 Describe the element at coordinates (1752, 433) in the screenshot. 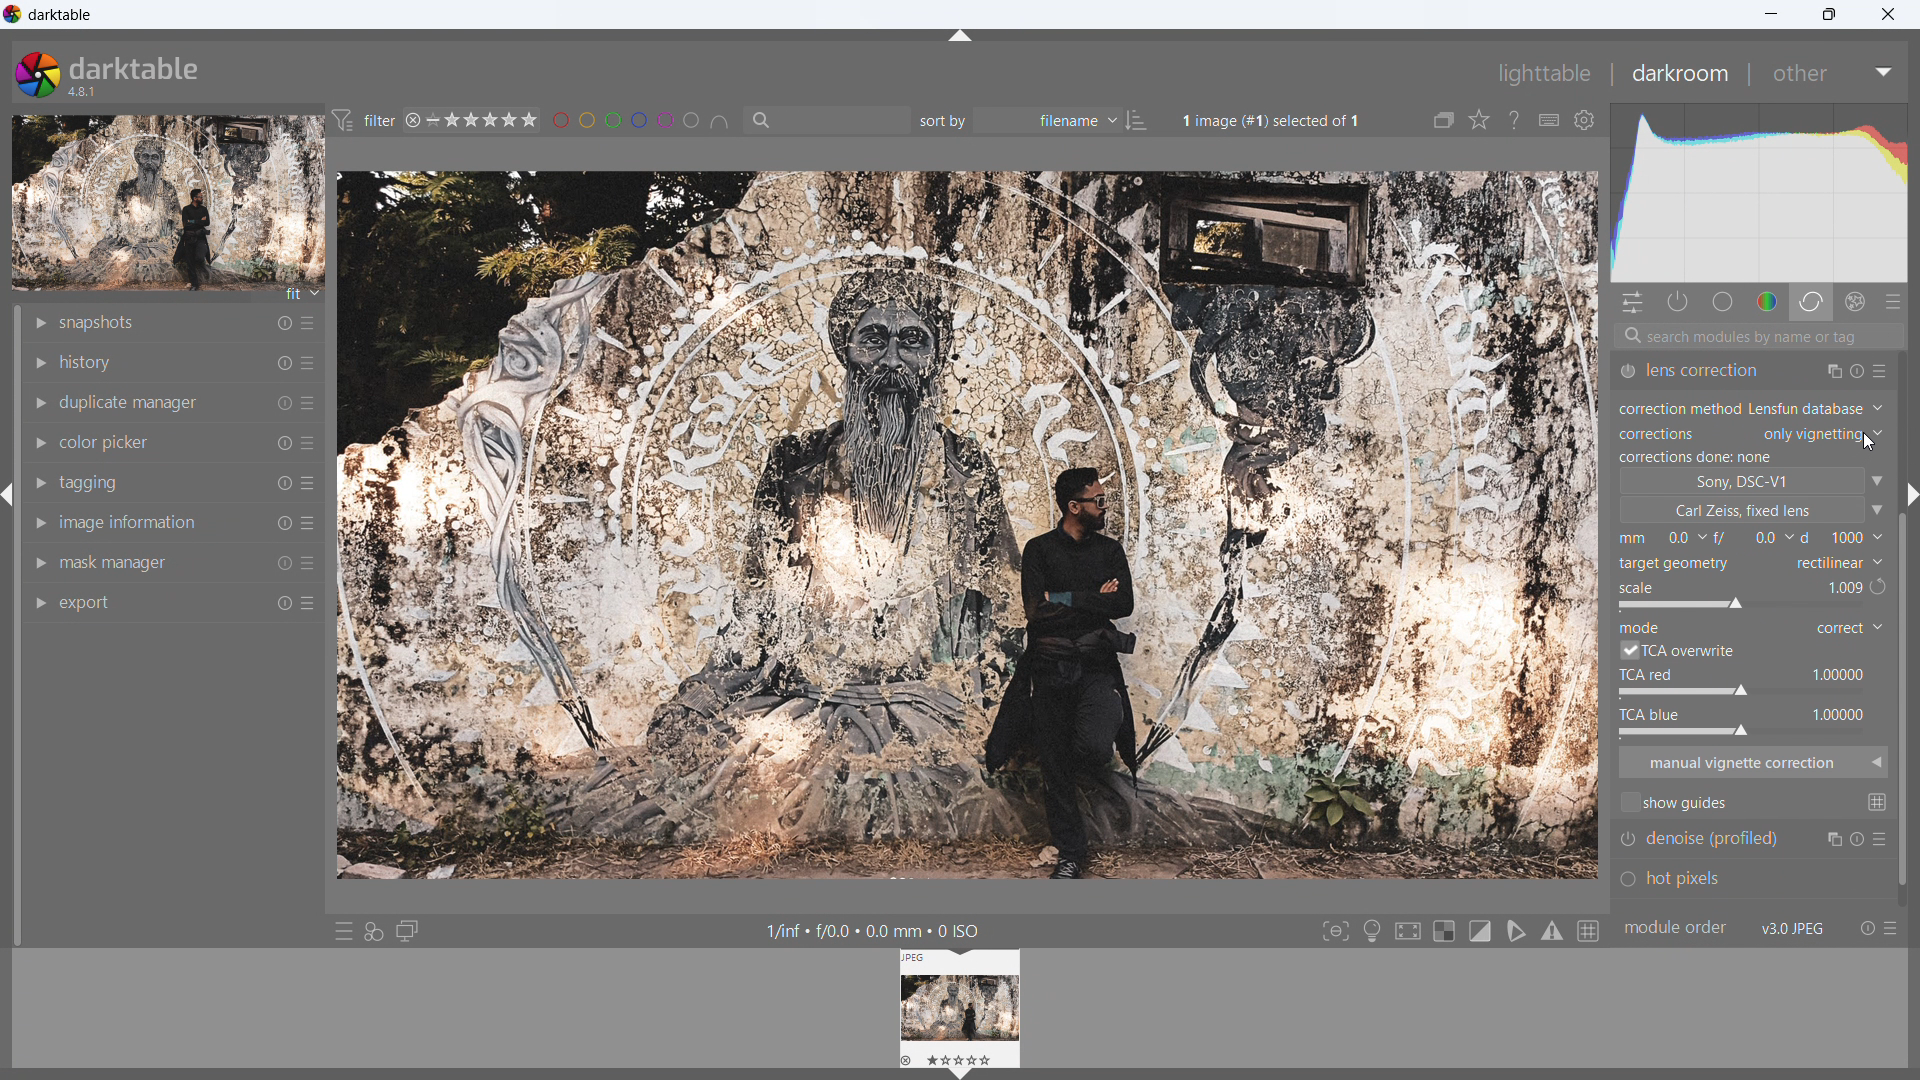

I see `correction type` at that location.